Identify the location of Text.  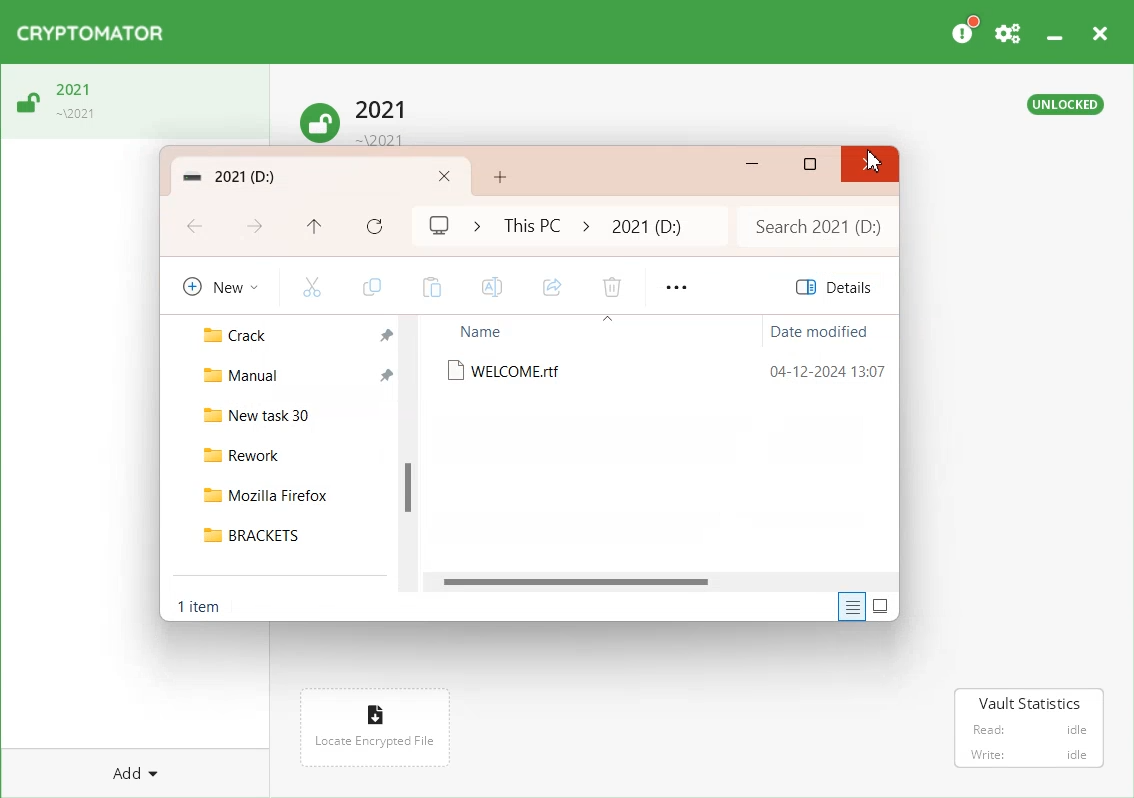
(1065, 104).